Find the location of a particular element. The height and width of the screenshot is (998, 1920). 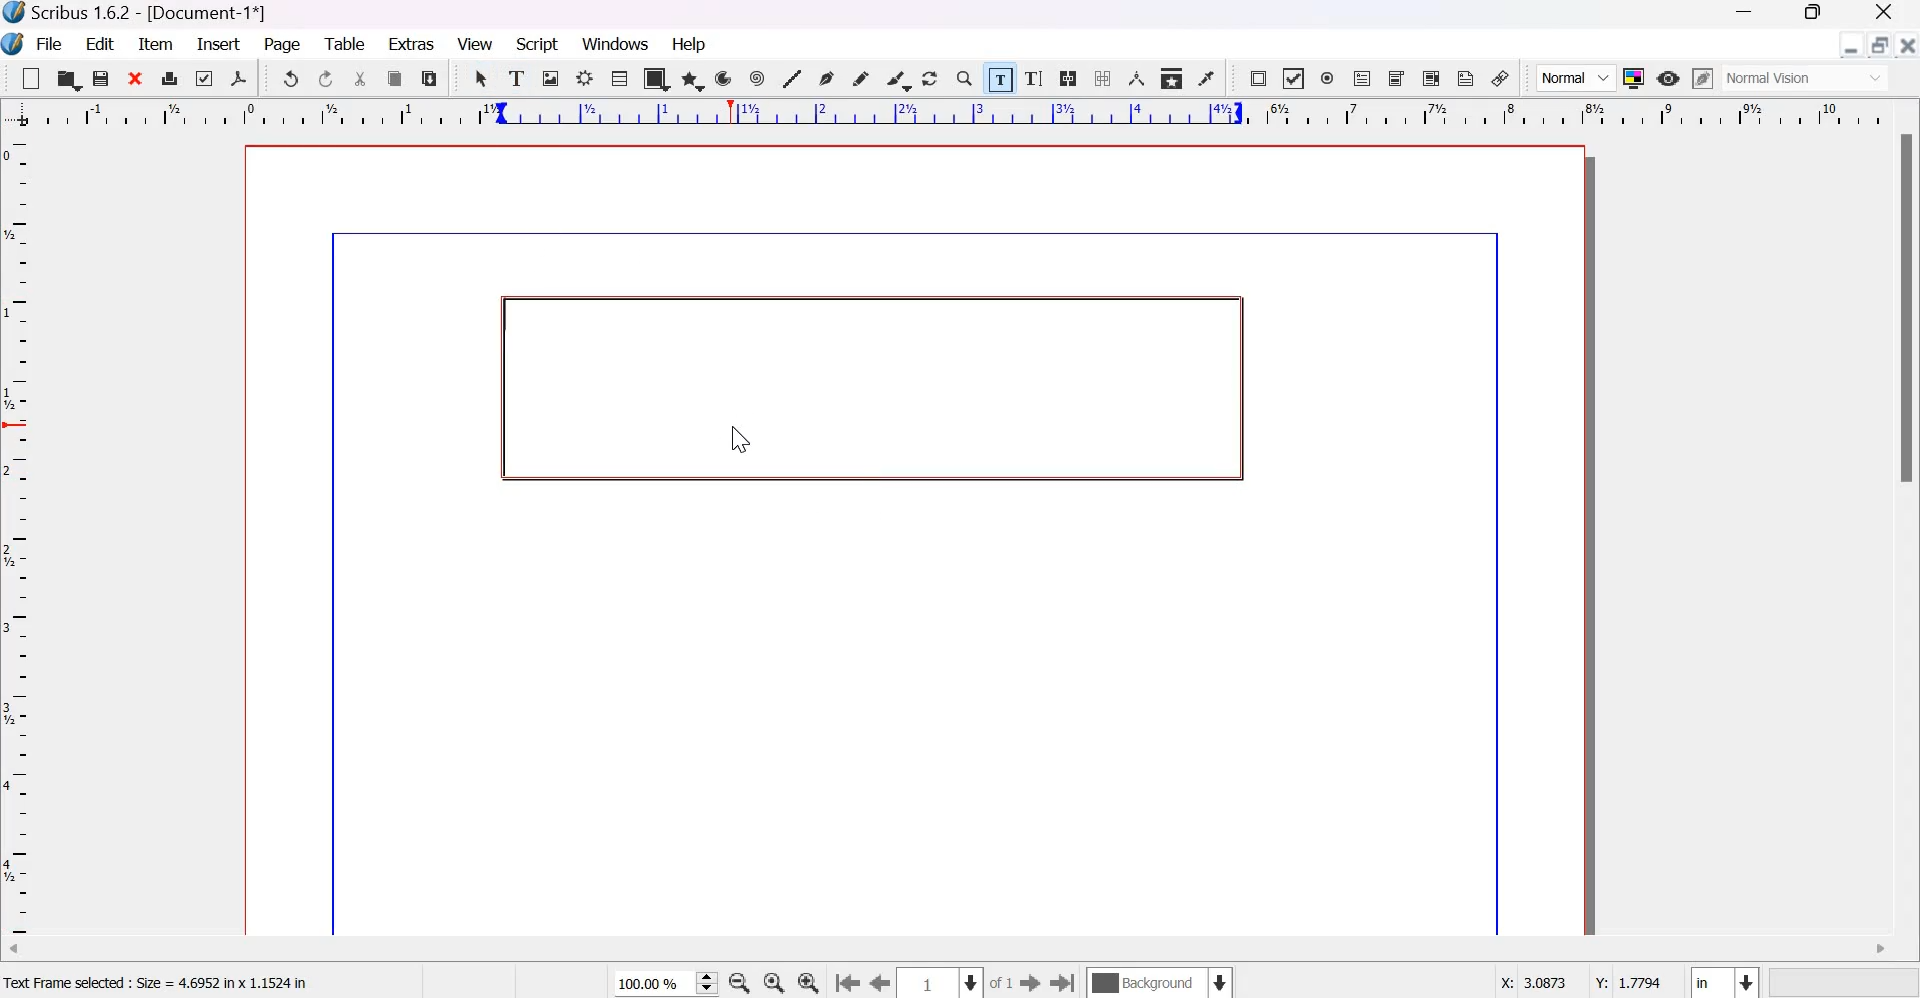

unlink text frames is located at coordinates (1101, 78).